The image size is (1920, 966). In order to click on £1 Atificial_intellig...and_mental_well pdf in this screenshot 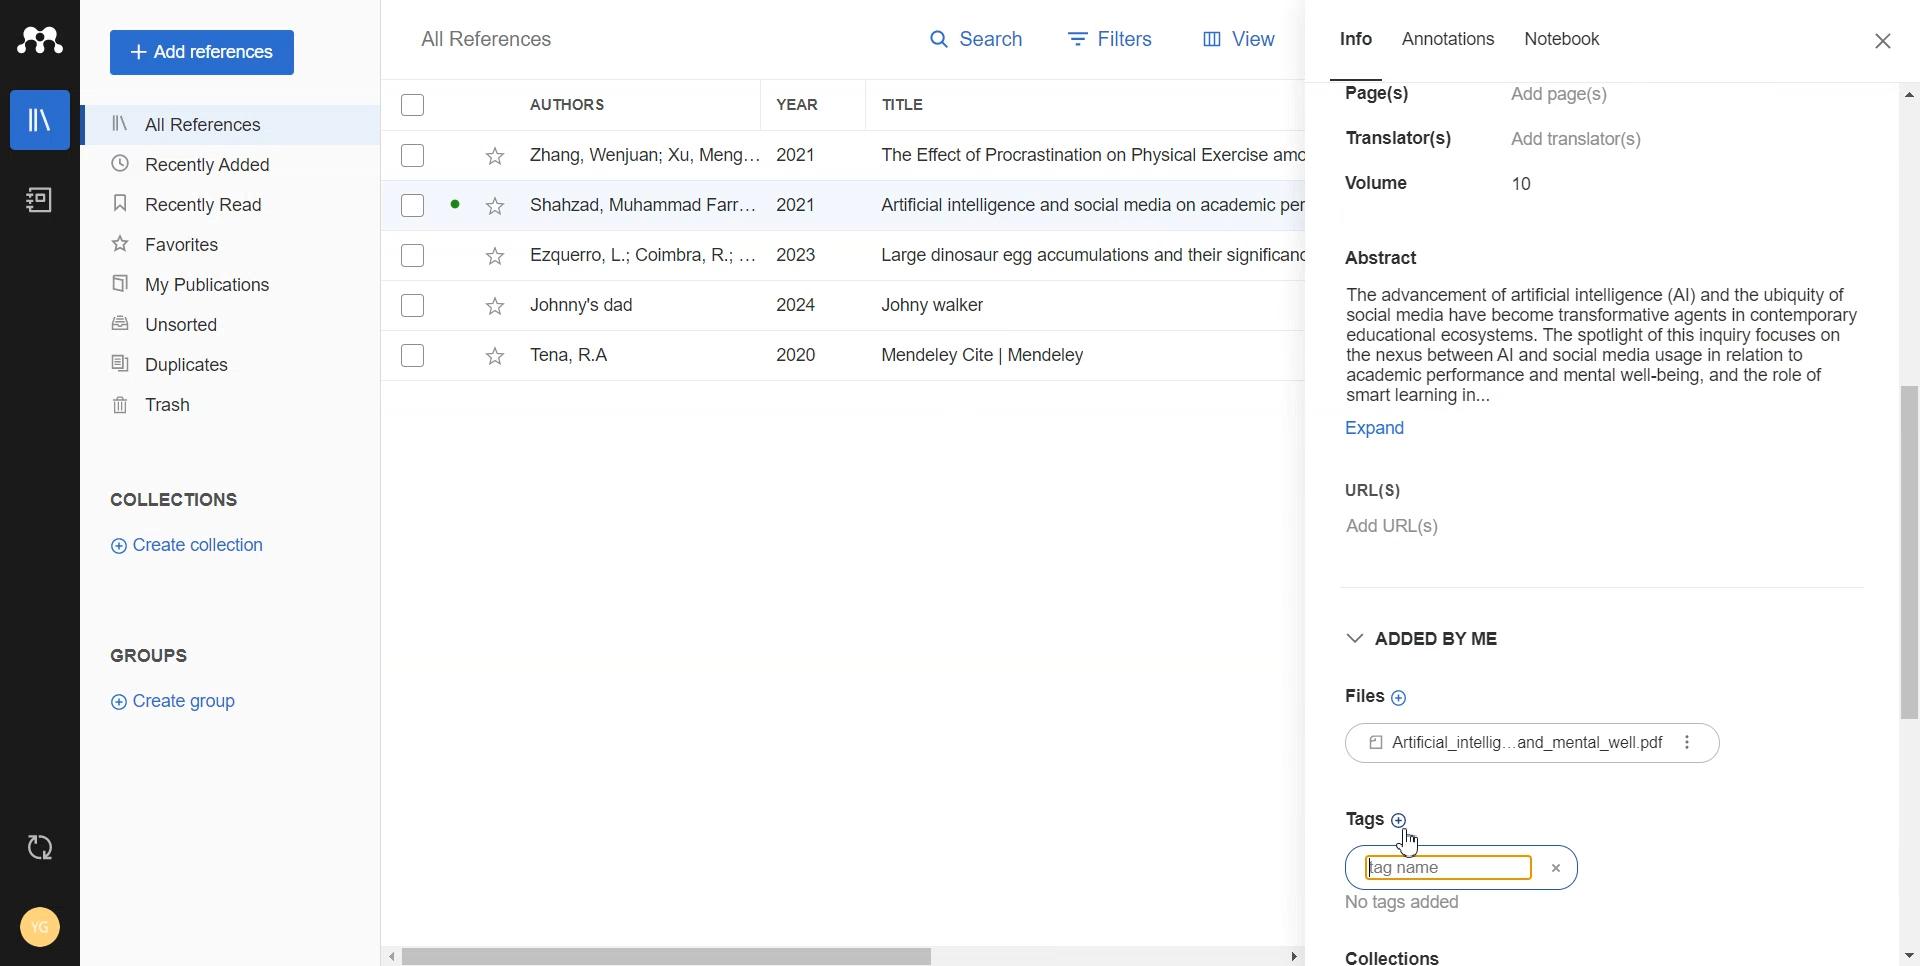, I will do `click(1541, 743)`.